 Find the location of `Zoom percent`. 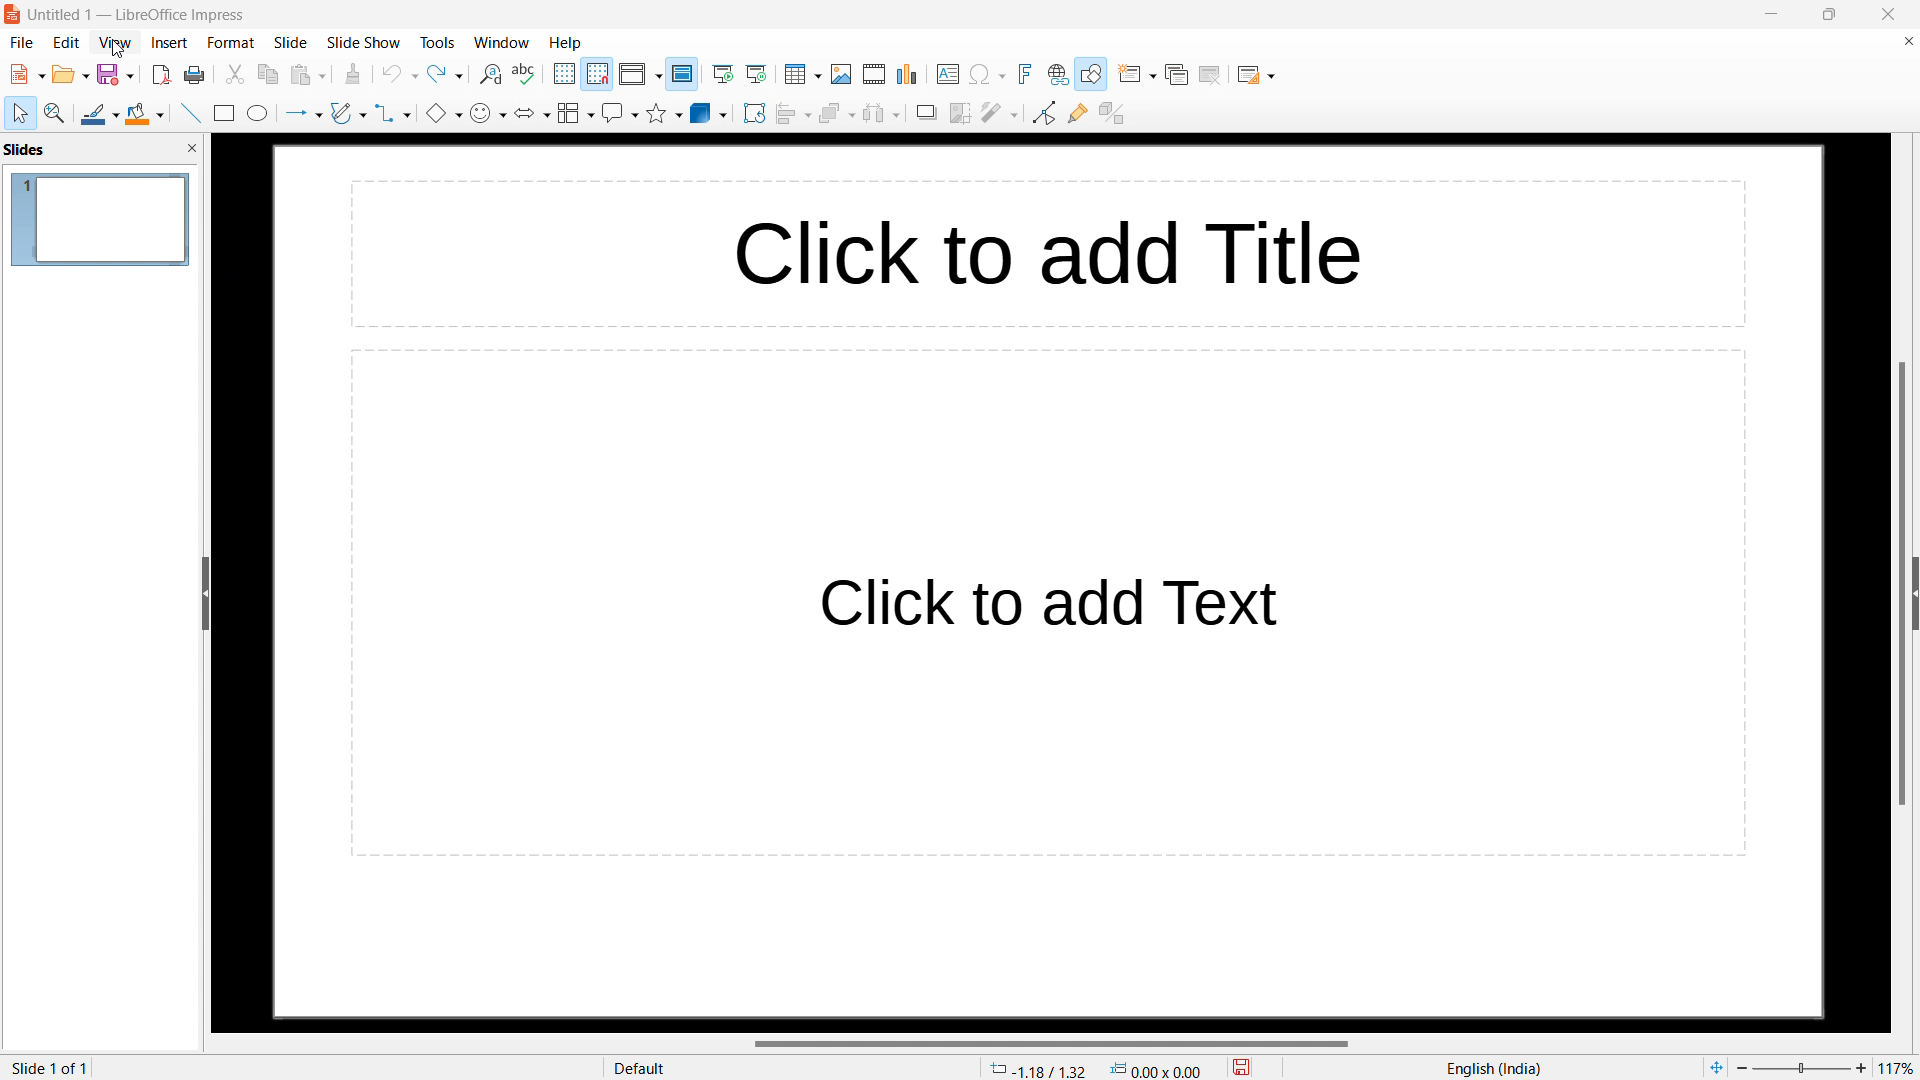

Zoom percent is located at coordinates (1802, 1068).